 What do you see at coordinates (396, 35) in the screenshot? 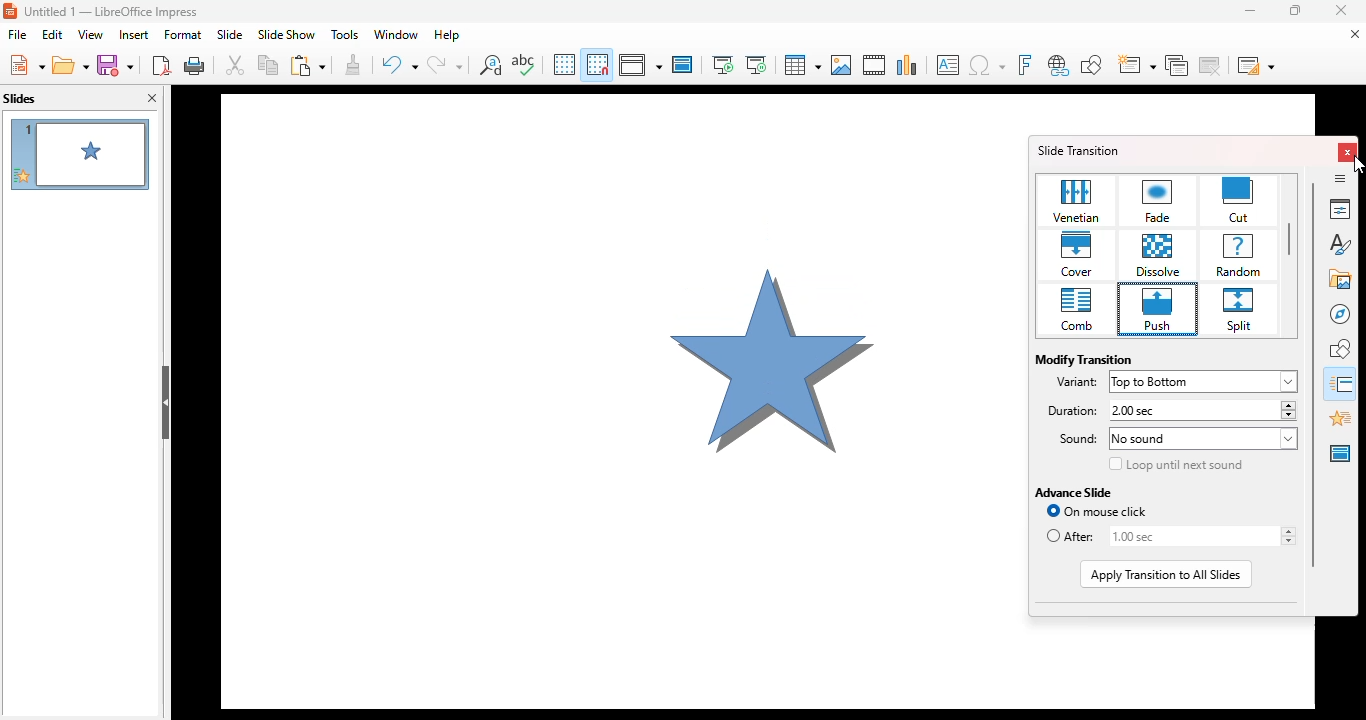
I see `window` at bounding box center [396, 35].